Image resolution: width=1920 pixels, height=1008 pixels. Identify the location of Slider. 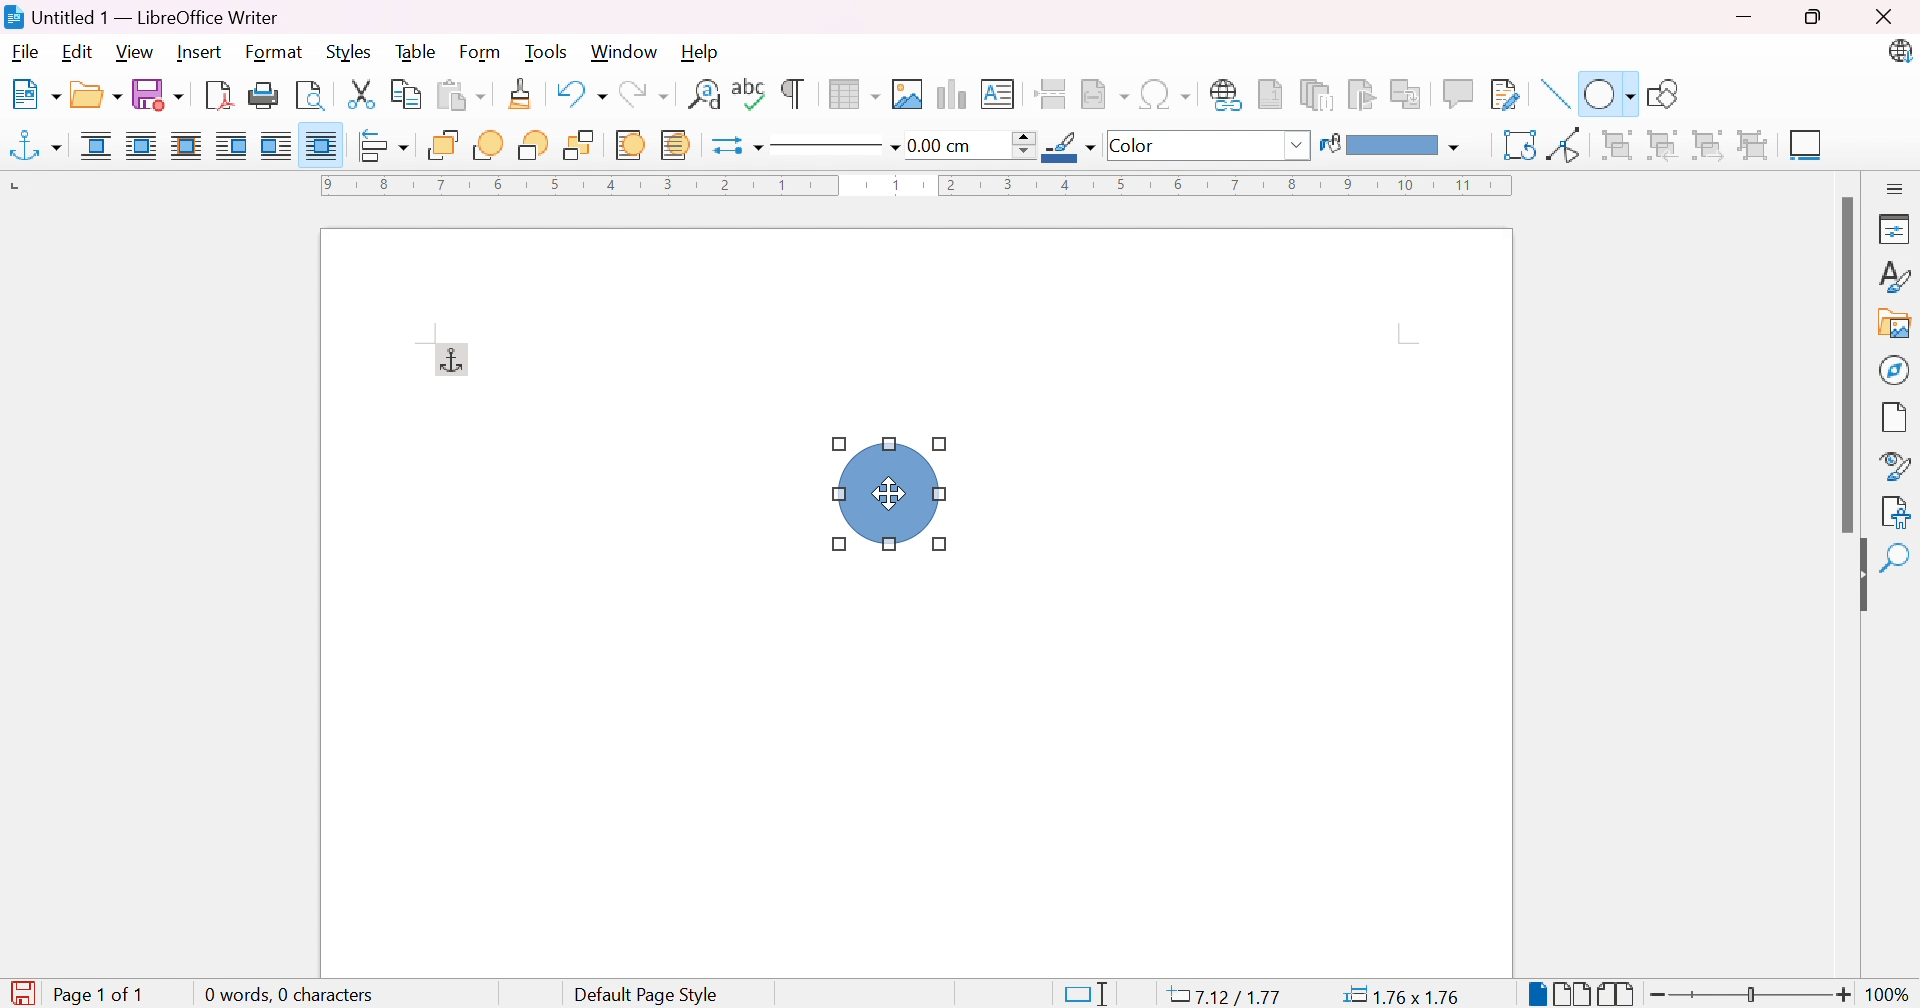
(1745, 995).